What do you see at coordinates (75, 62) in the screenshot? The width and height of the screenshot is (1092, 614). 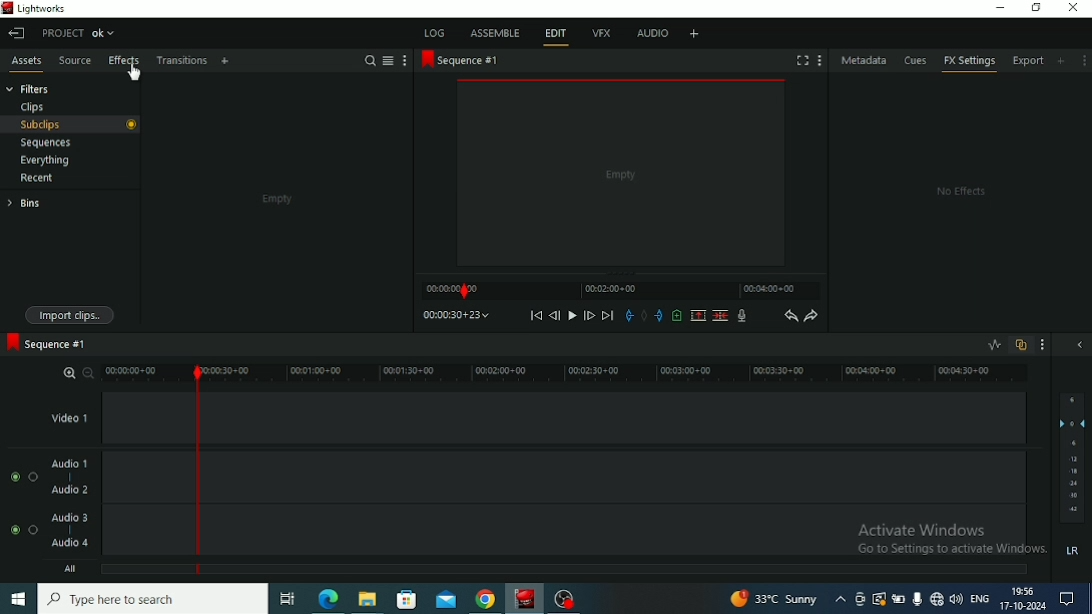 I see `Source` at bounding box center [75, 62].